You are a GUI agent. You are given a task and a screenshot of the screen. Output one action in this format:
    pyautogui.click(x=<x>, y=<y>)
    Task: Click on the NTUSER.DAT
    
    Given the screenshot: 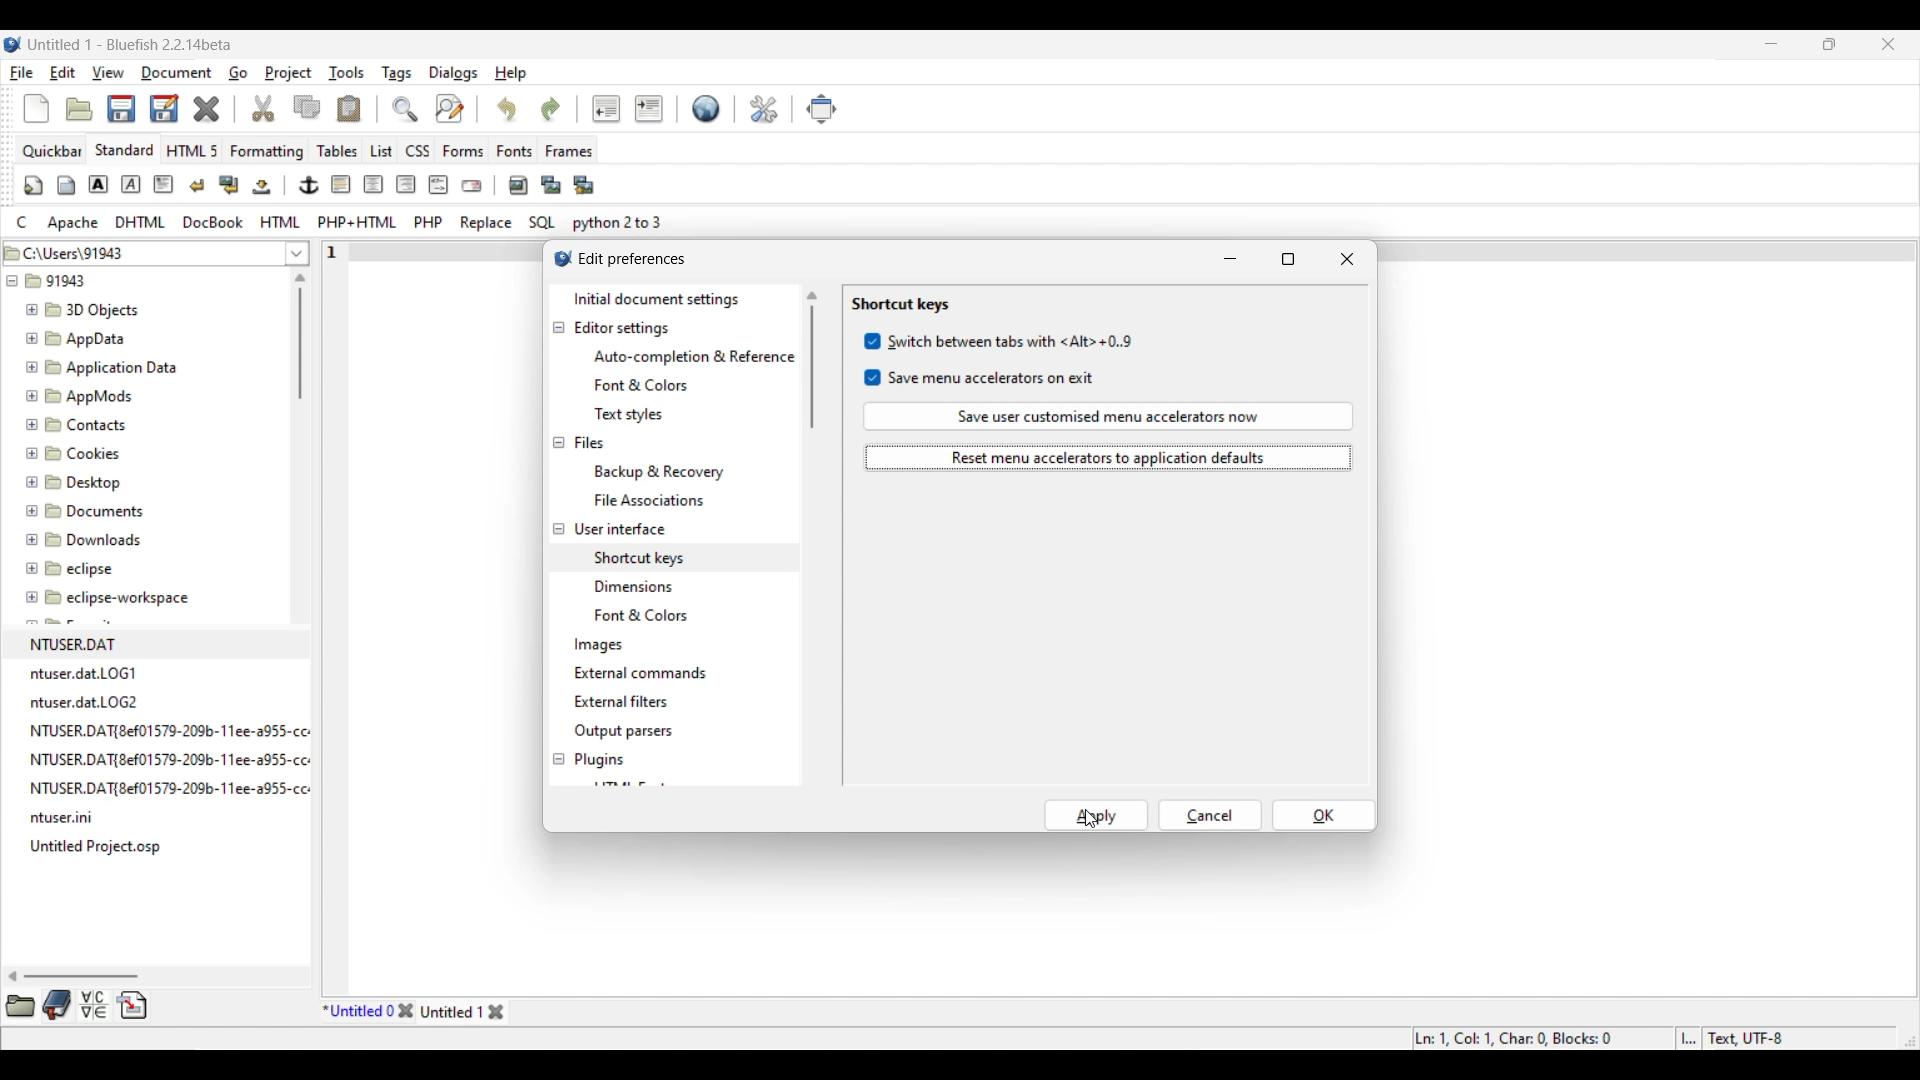 What is the action you would take?
    pyautogui.click(x=81, y=643)
    